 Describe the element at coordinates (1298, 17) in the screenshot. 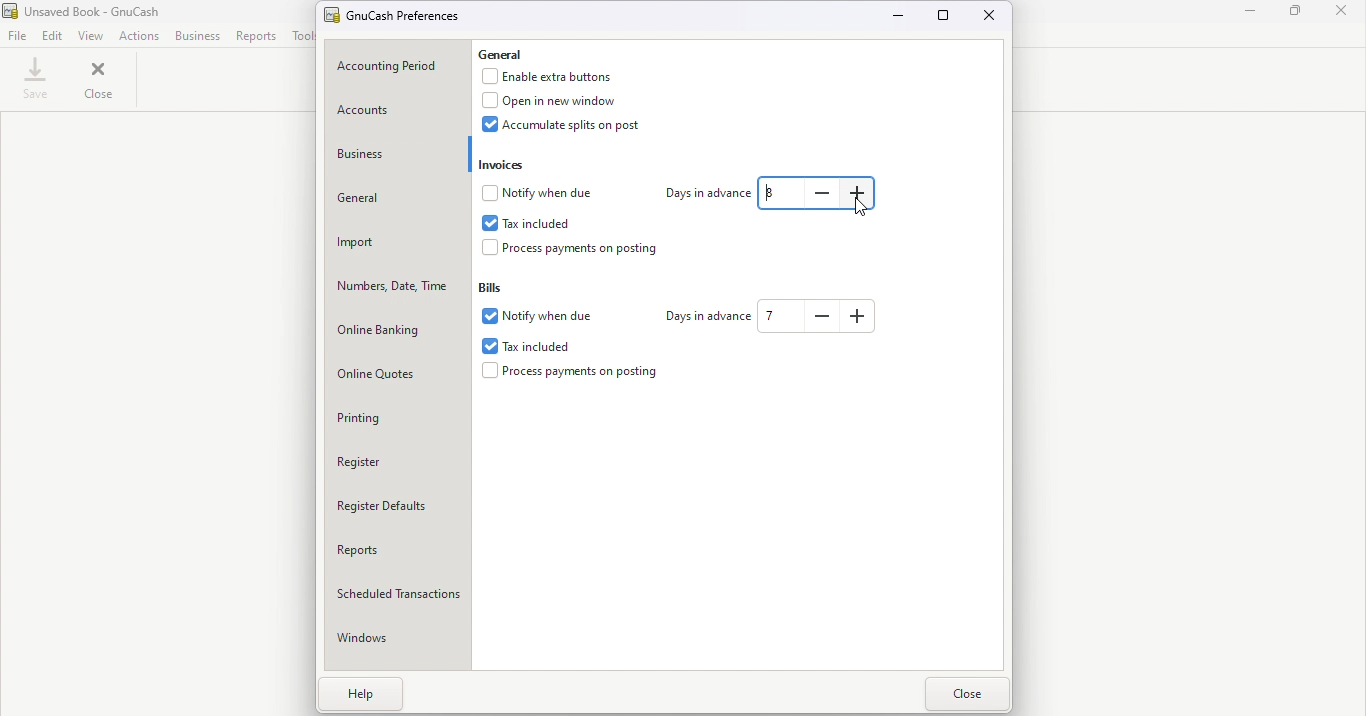

I see `Maximize` at that location.